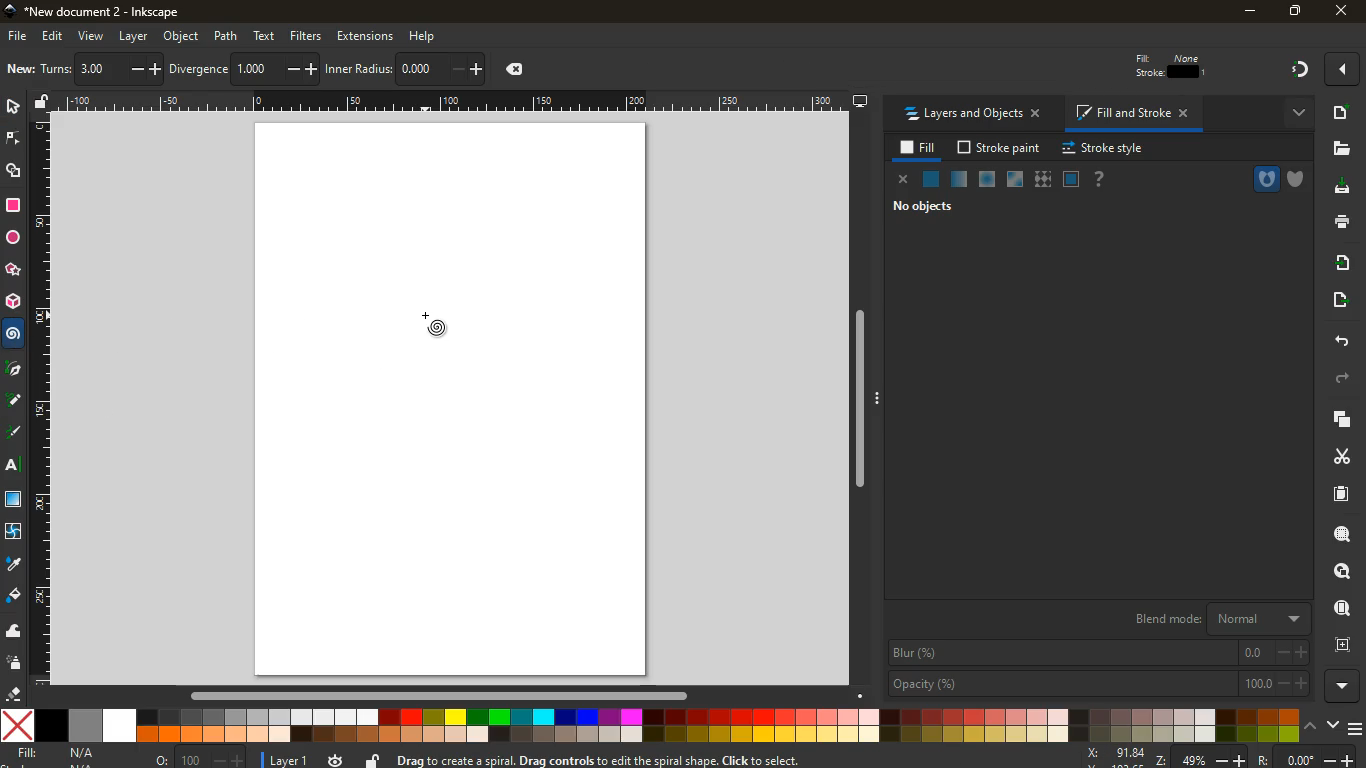 This screenshot has height=768, width=1366. Describe the element at coordinates (431, 35) in the screenshot. I see `help` at that location.